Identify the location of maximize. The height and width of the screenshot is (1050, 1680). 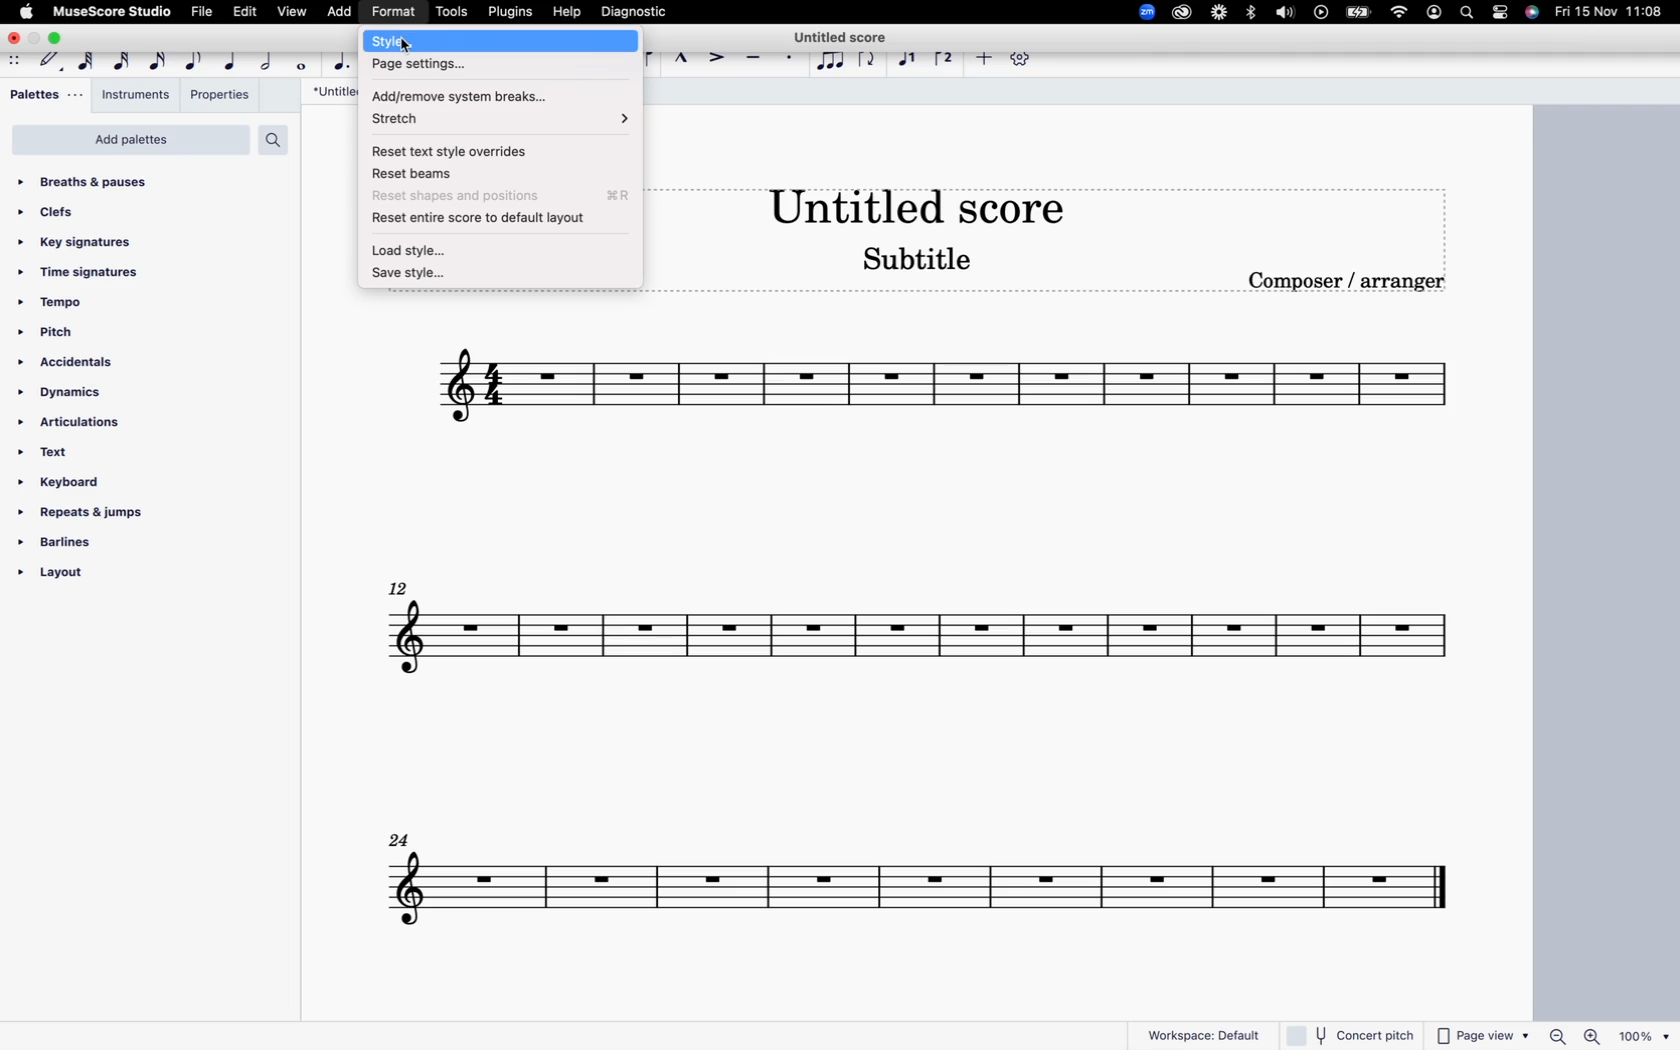
(58, 39).